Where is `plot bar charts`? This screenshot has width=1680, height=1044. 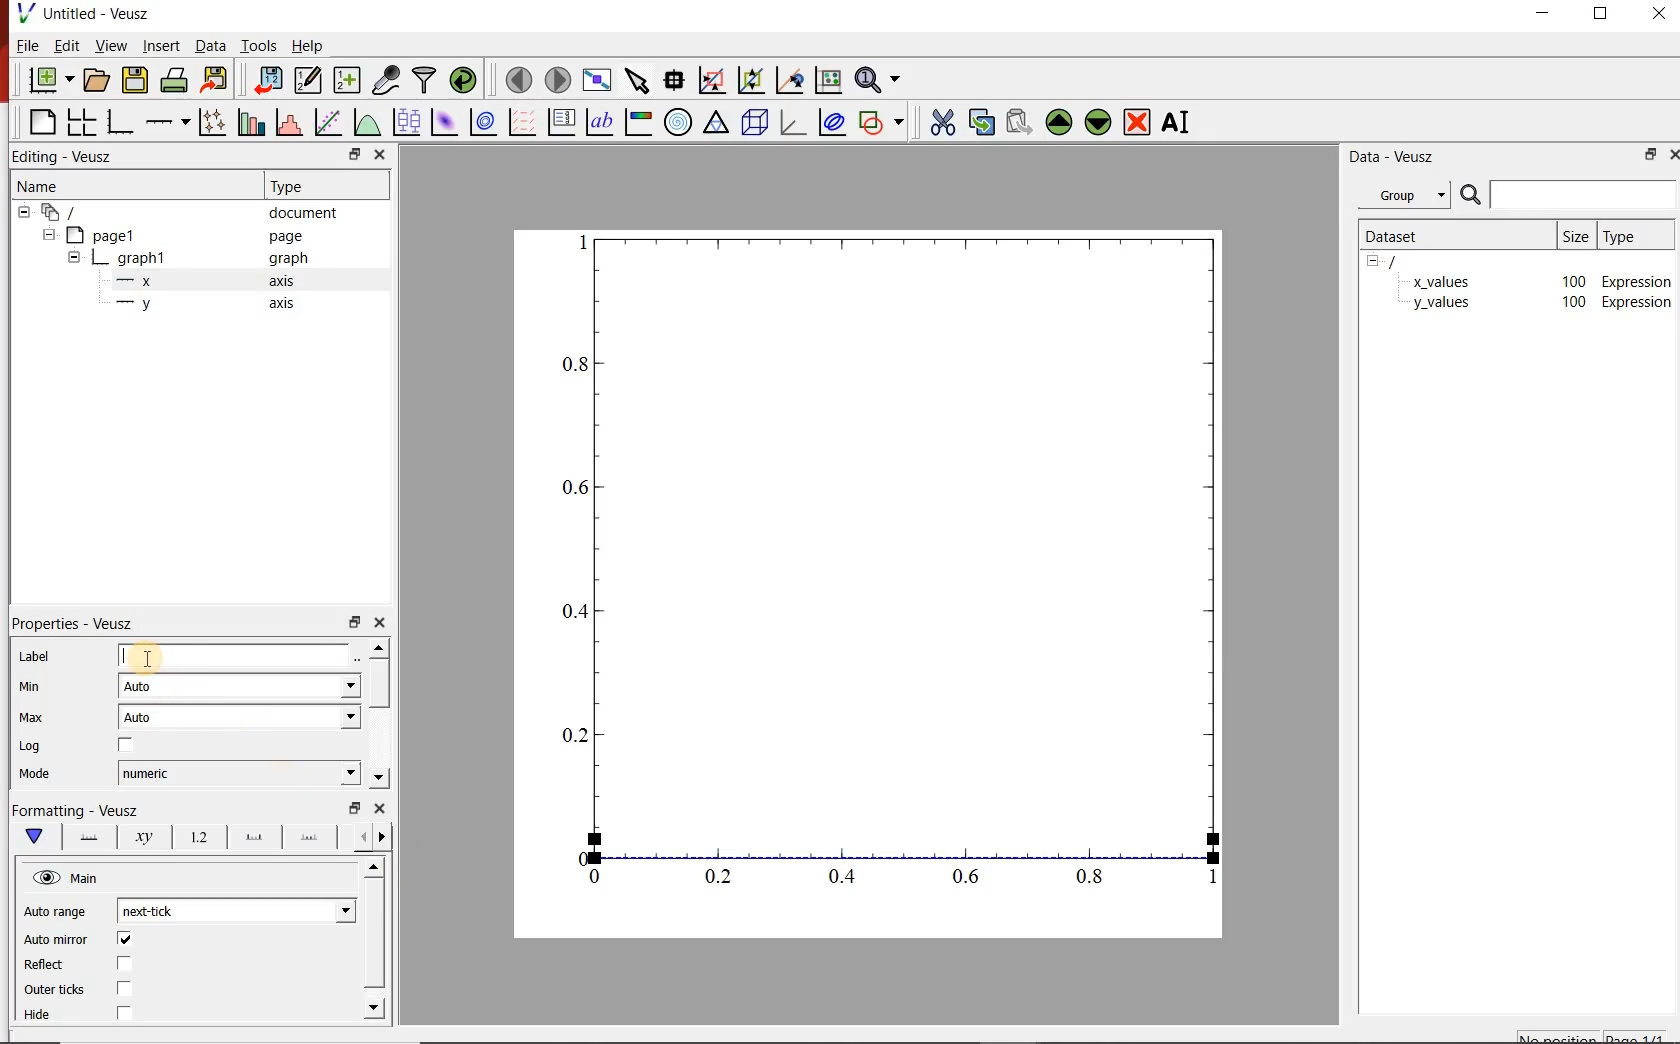 plot bar charts is located at coordinates (251, 122).